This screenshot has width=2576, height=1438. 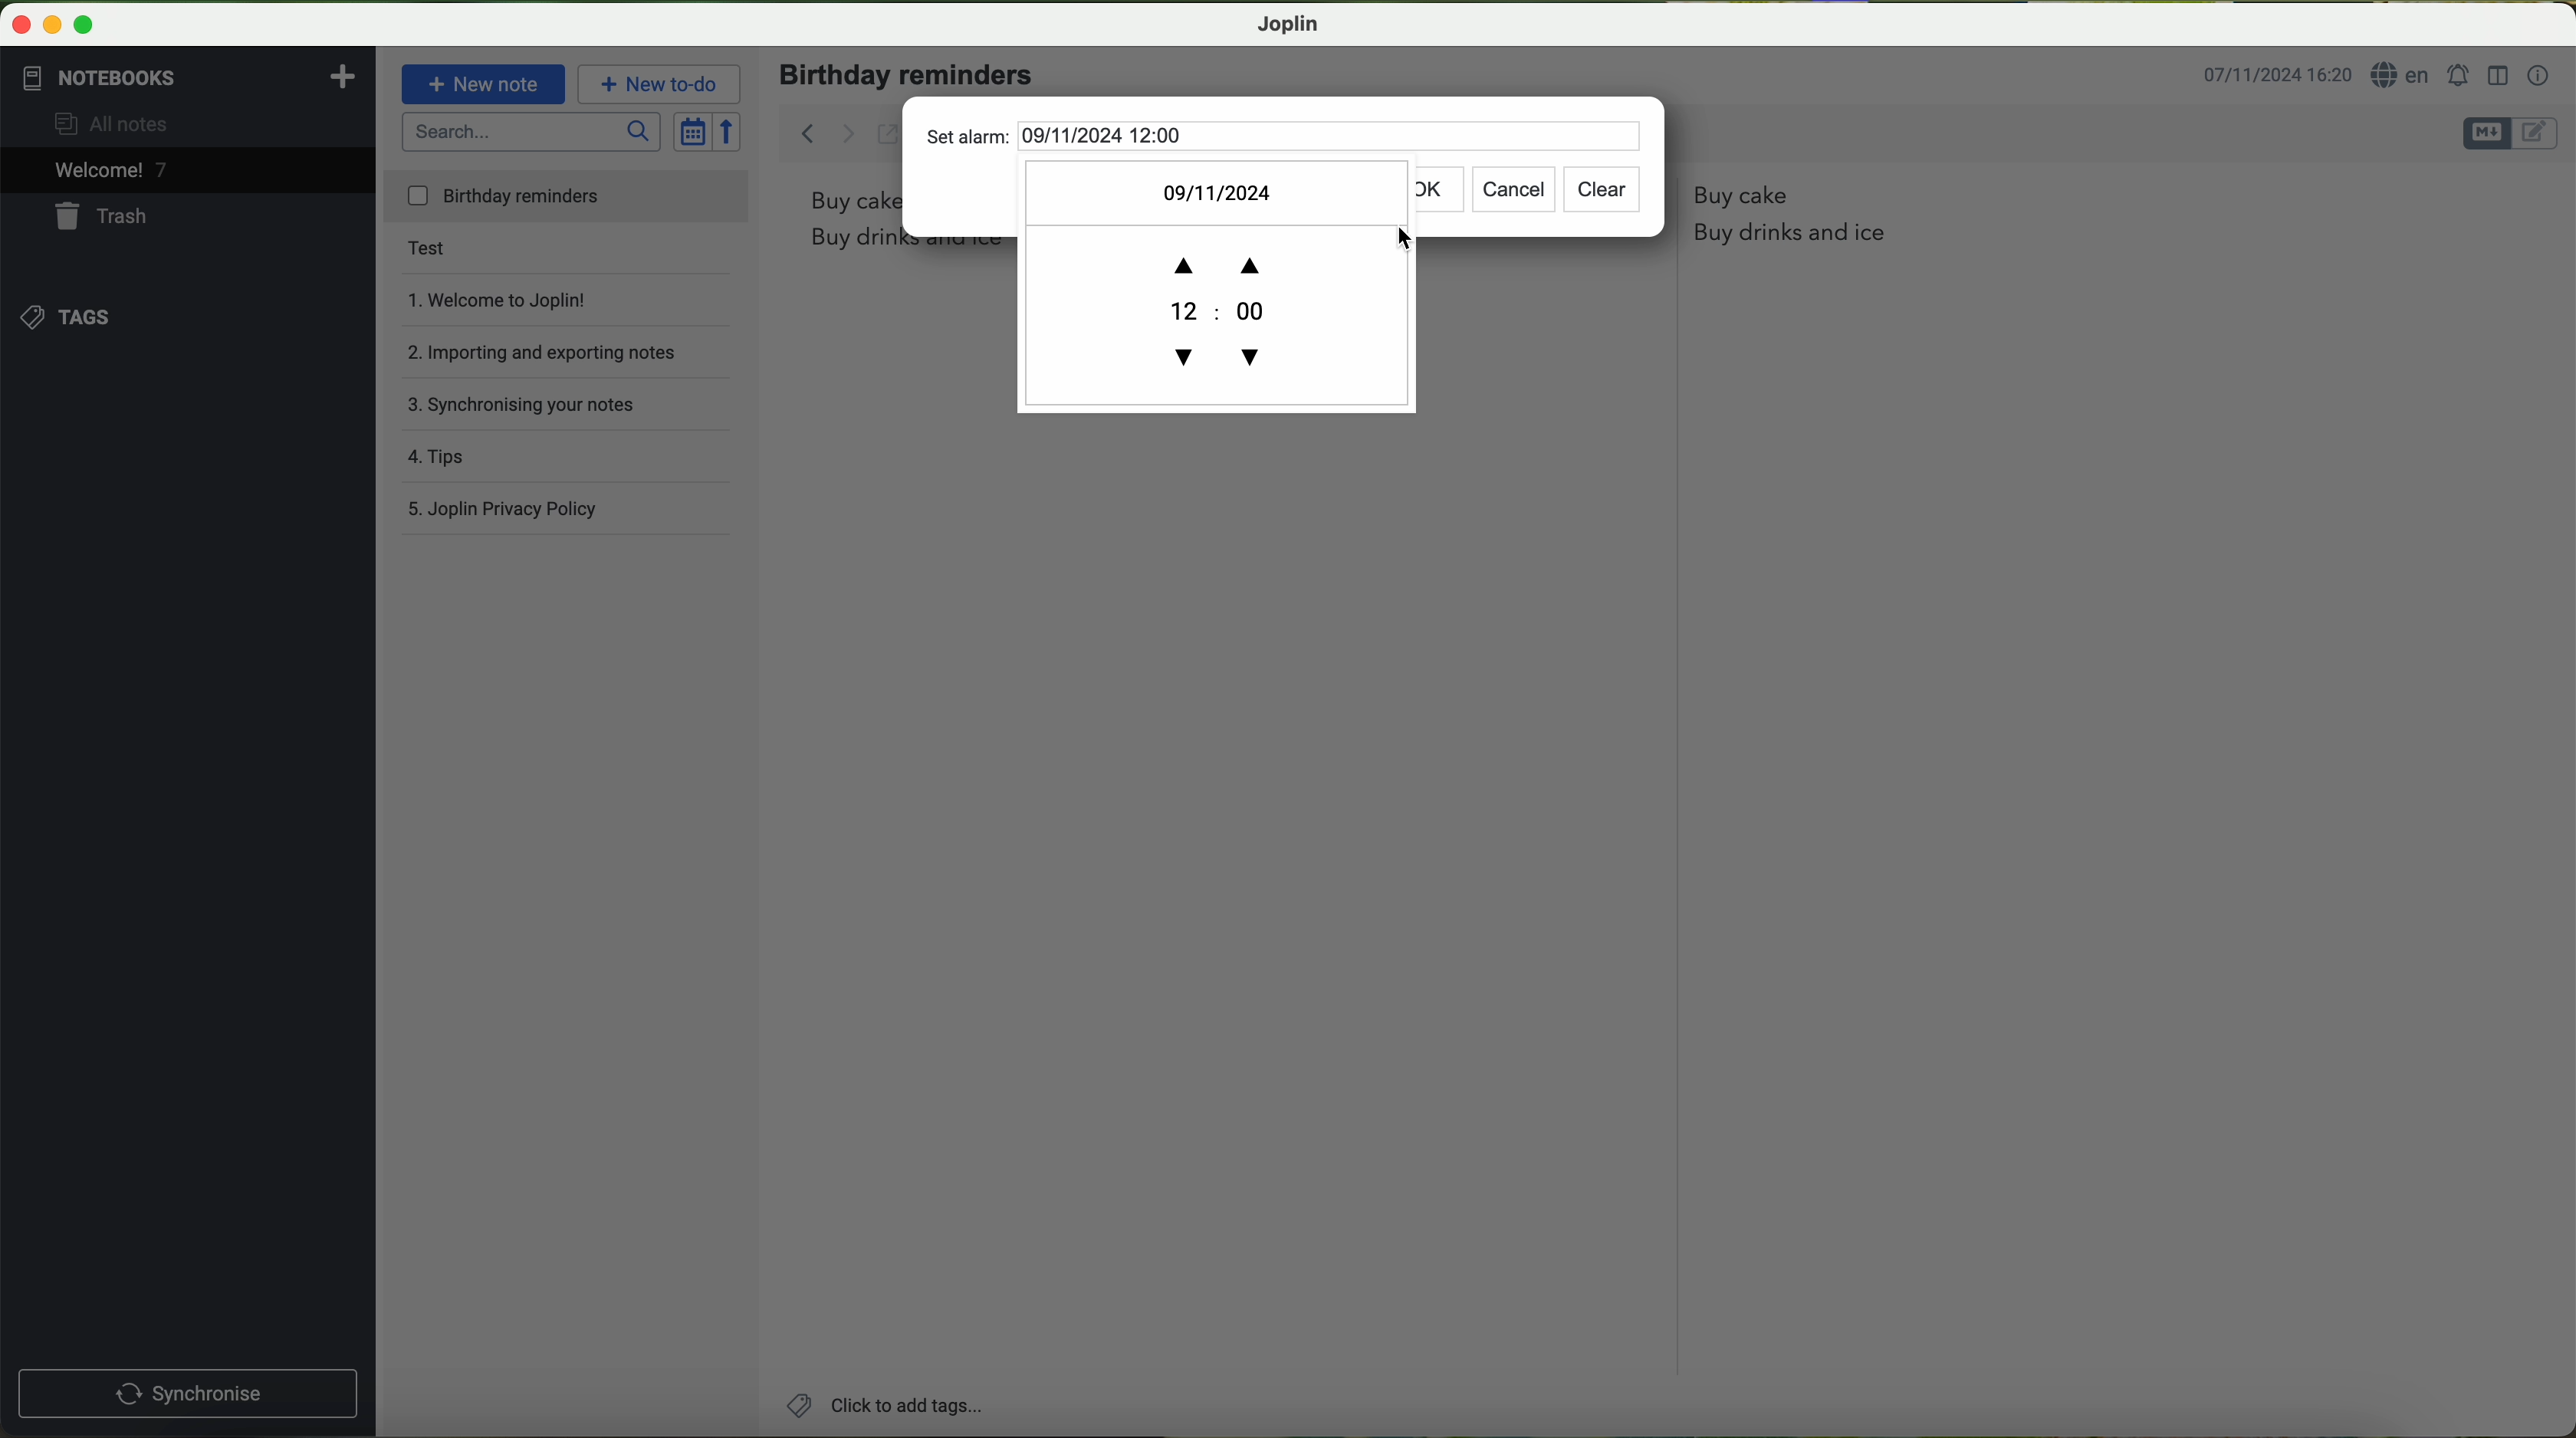 What do you see at coordinates (1608, 184) in the screenshot?
I see `clear` at bounding box center [1608, 184].